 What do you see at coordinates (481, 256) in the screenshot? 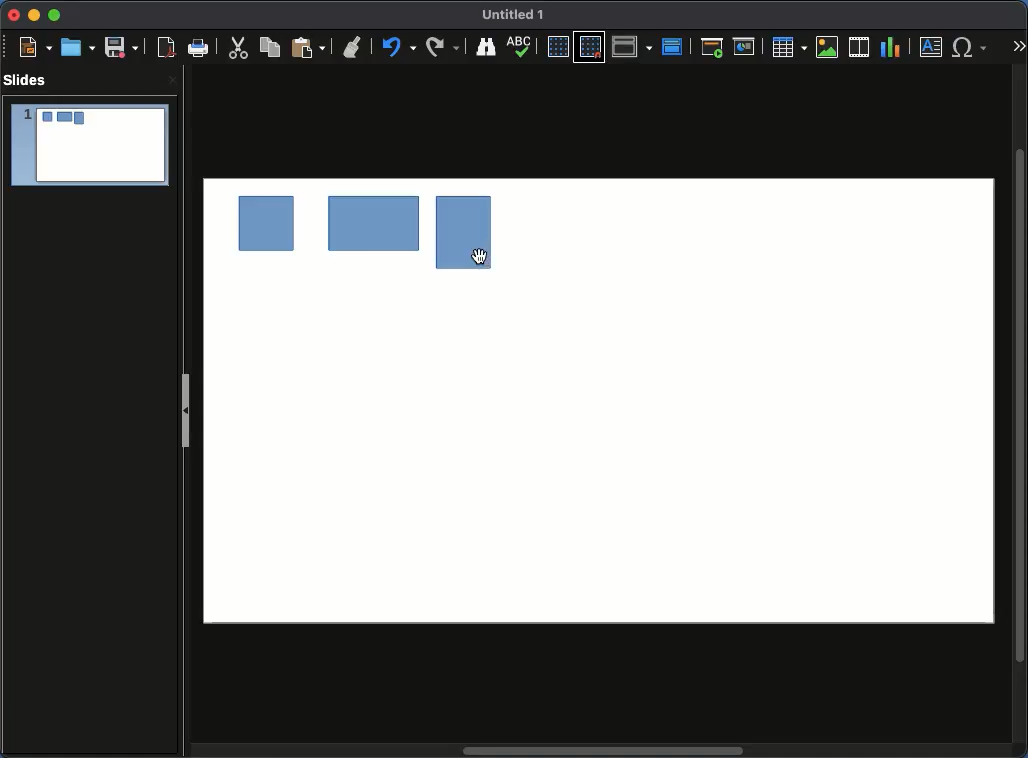
I see `cursor` at bounding box center [481, 256].